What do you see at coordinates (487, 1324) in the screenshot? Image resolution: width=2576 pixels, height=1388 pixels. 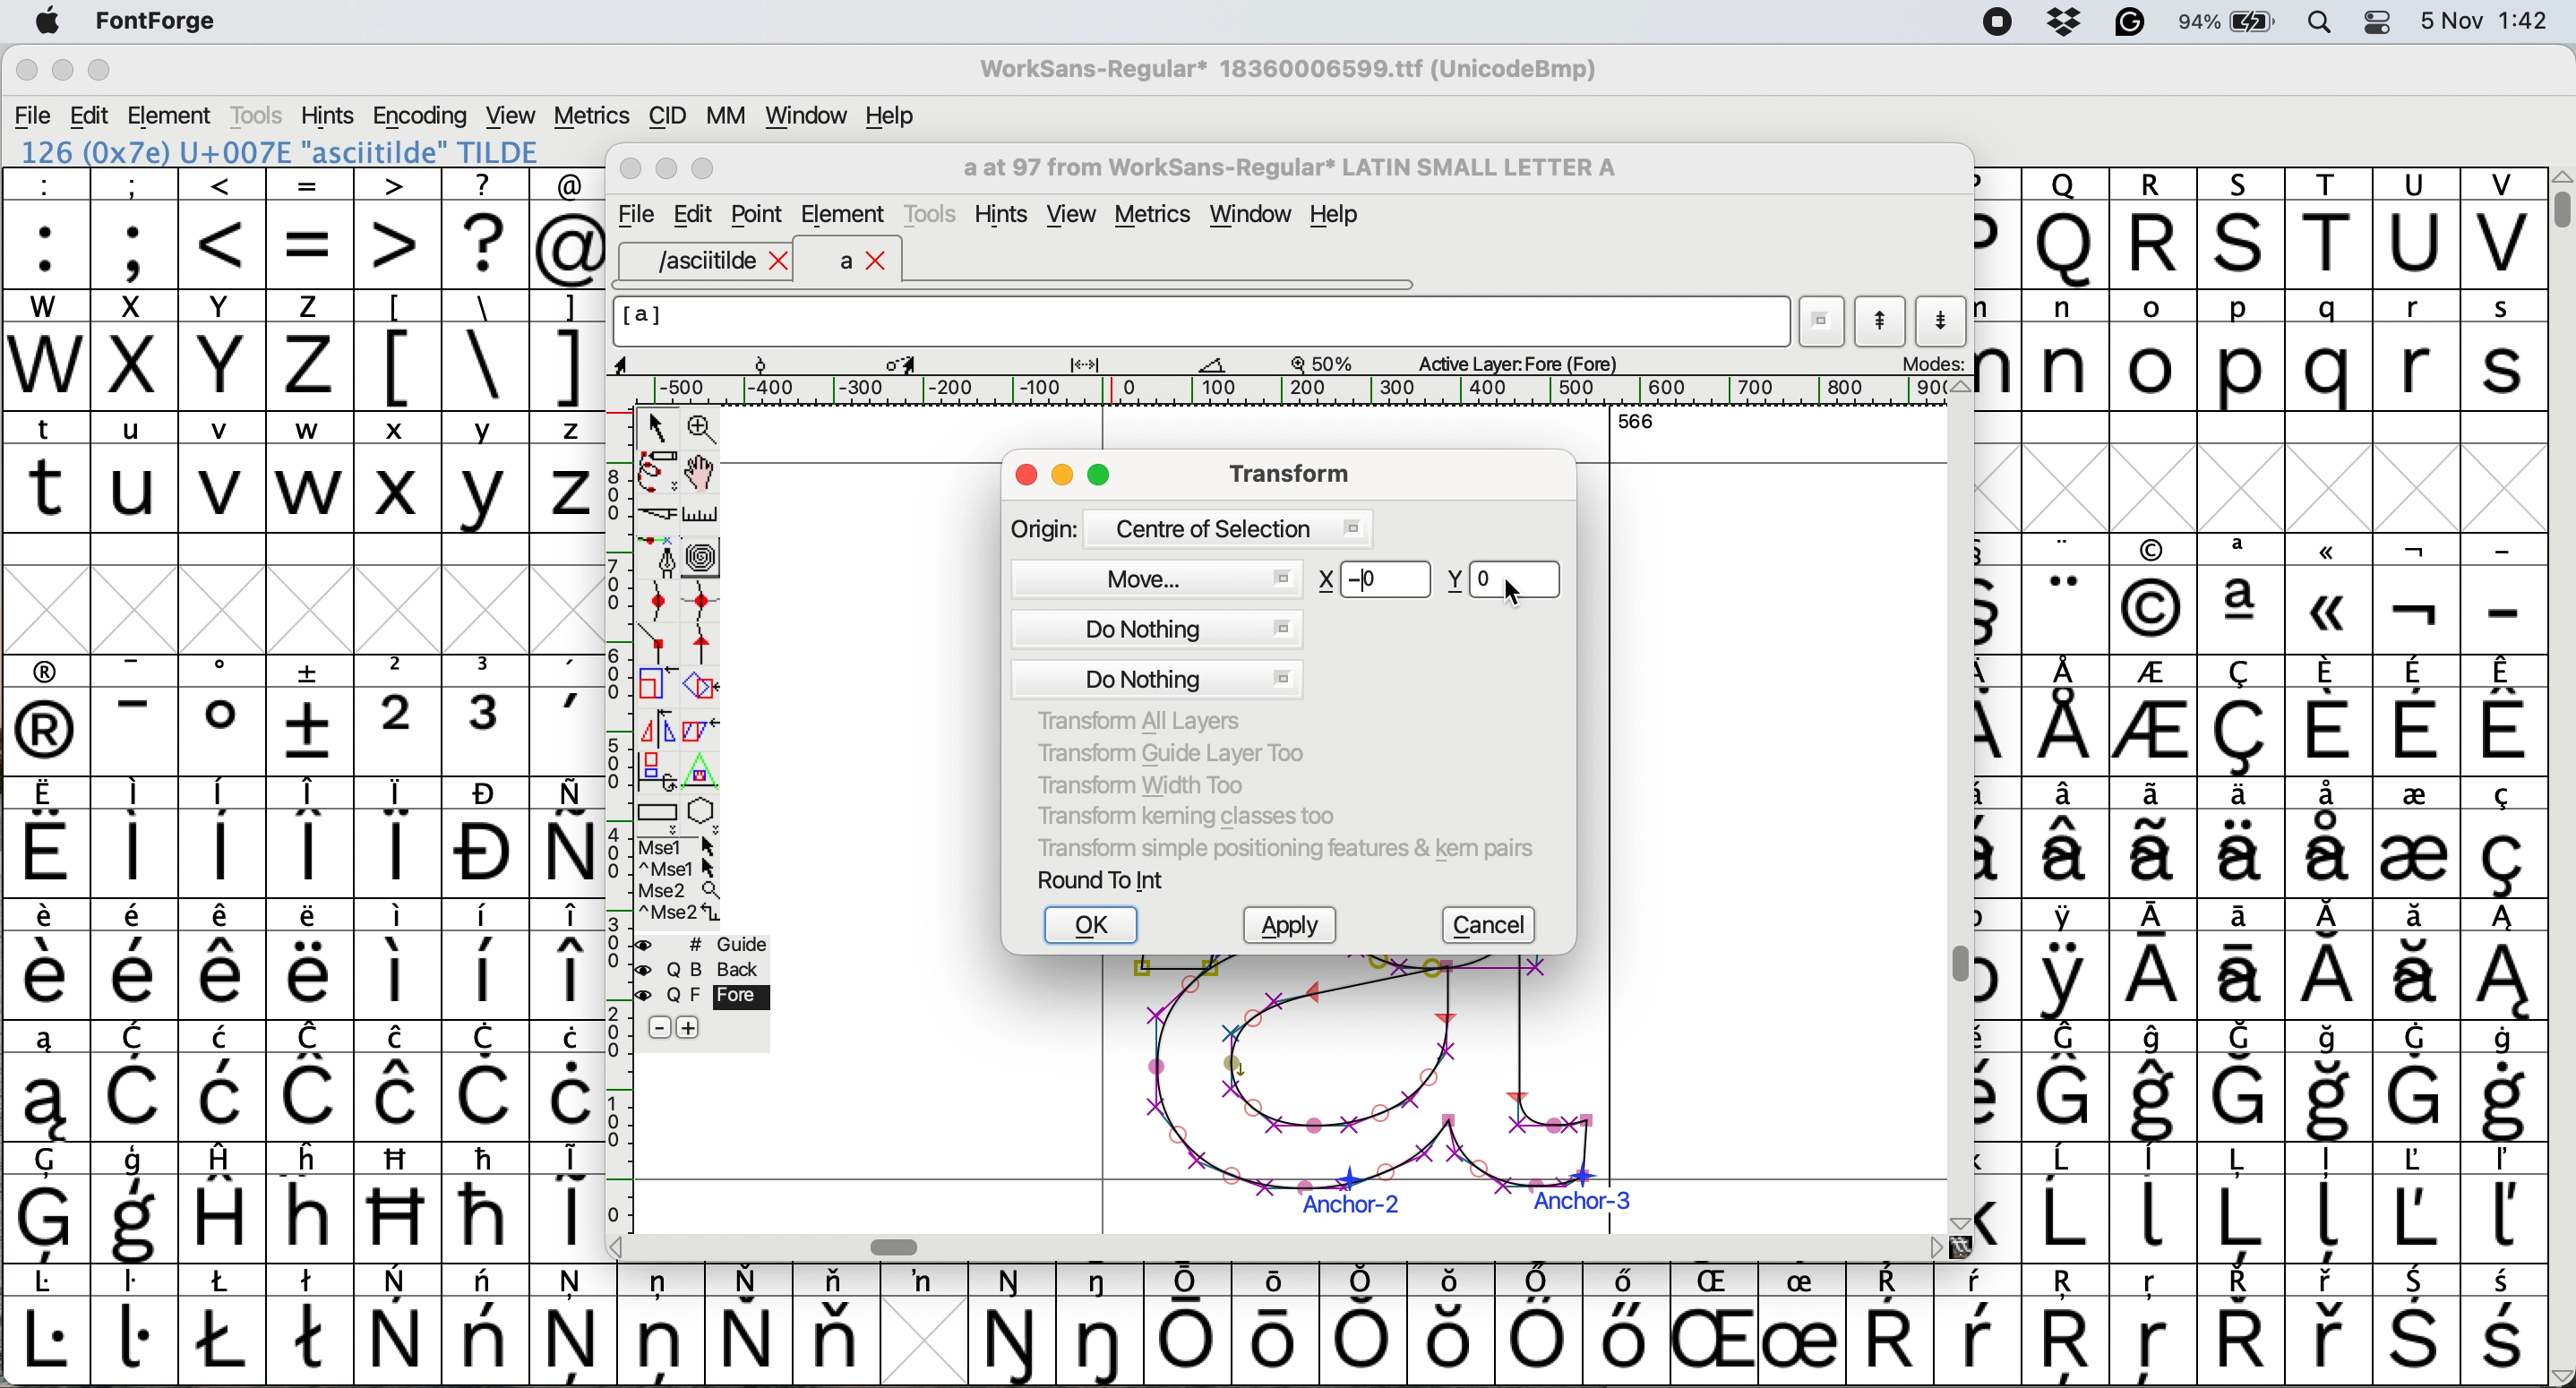 I see `symbol` at bounding box center [487, 1324].